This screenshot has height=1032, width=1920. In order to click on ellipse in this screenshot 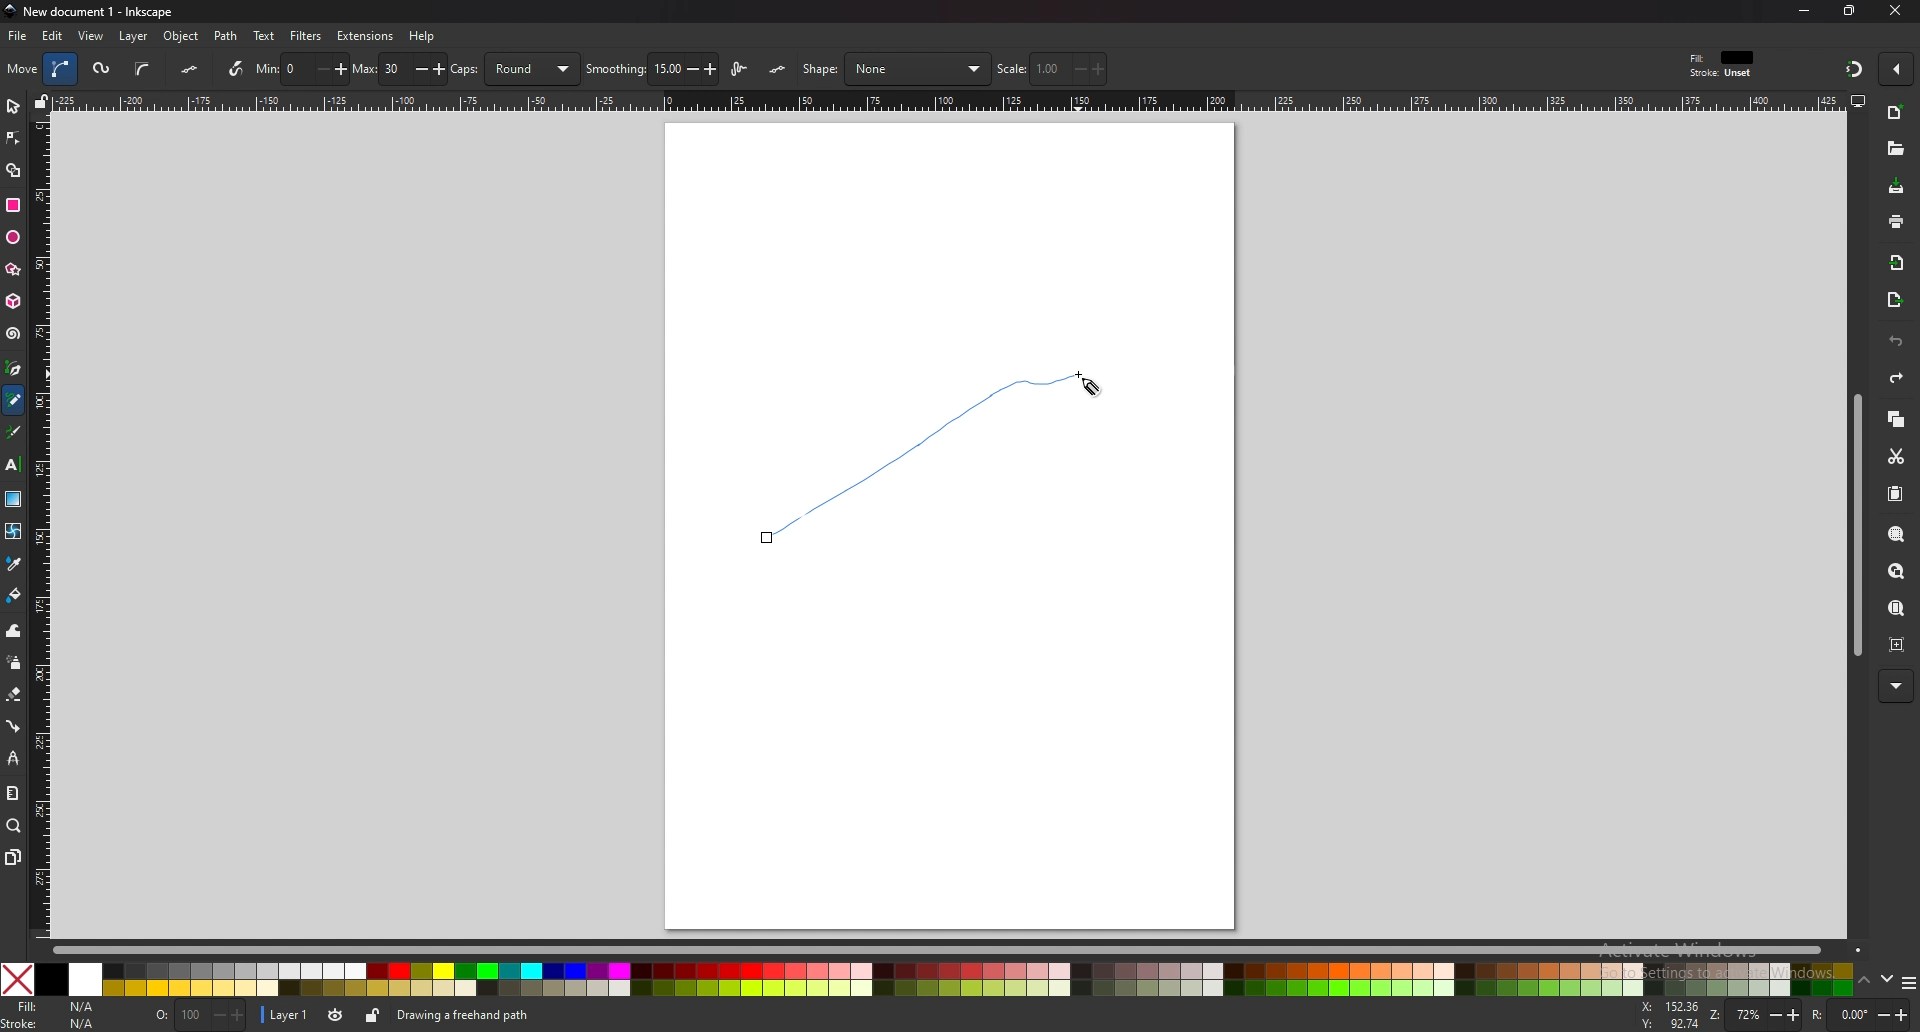, I will do `click(14, 237)`.